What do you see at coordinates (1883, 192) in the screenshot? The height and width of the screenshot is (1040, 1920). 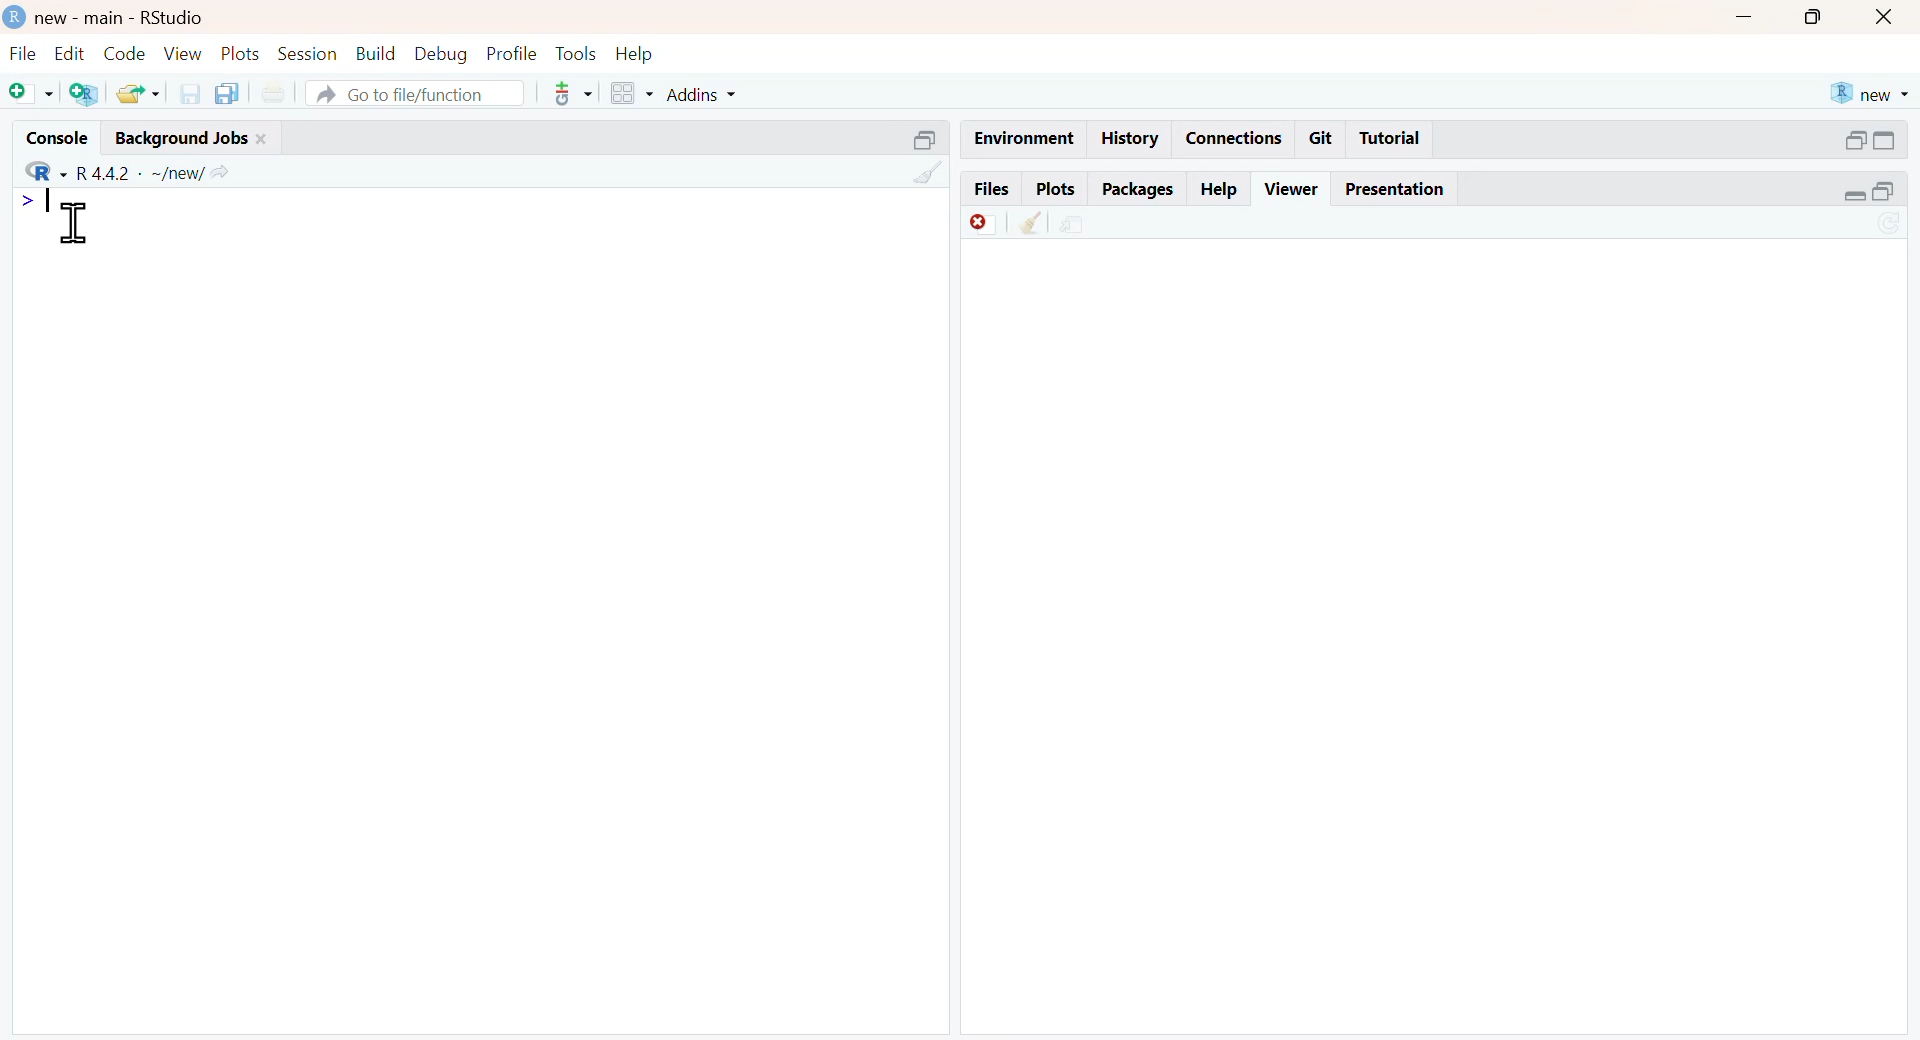 I see `open in separate window` at bounding box center [1883, 192].